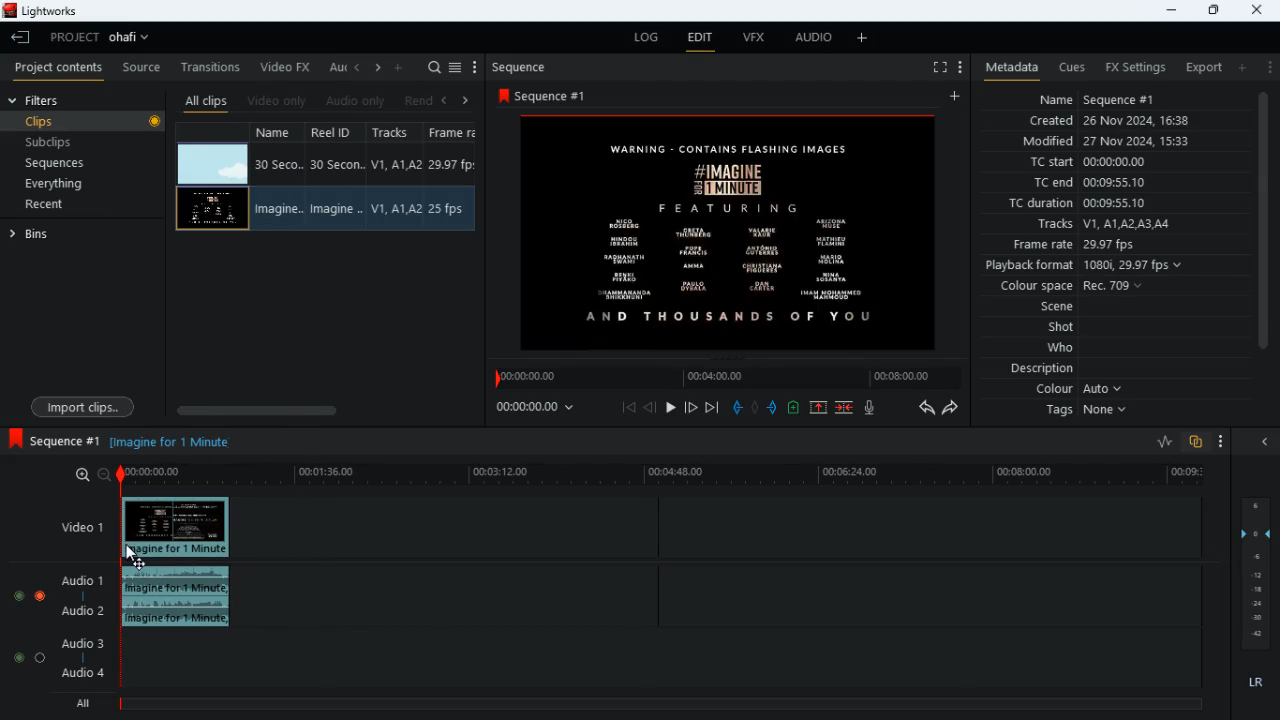  I want to click on video, so click(176, 528).